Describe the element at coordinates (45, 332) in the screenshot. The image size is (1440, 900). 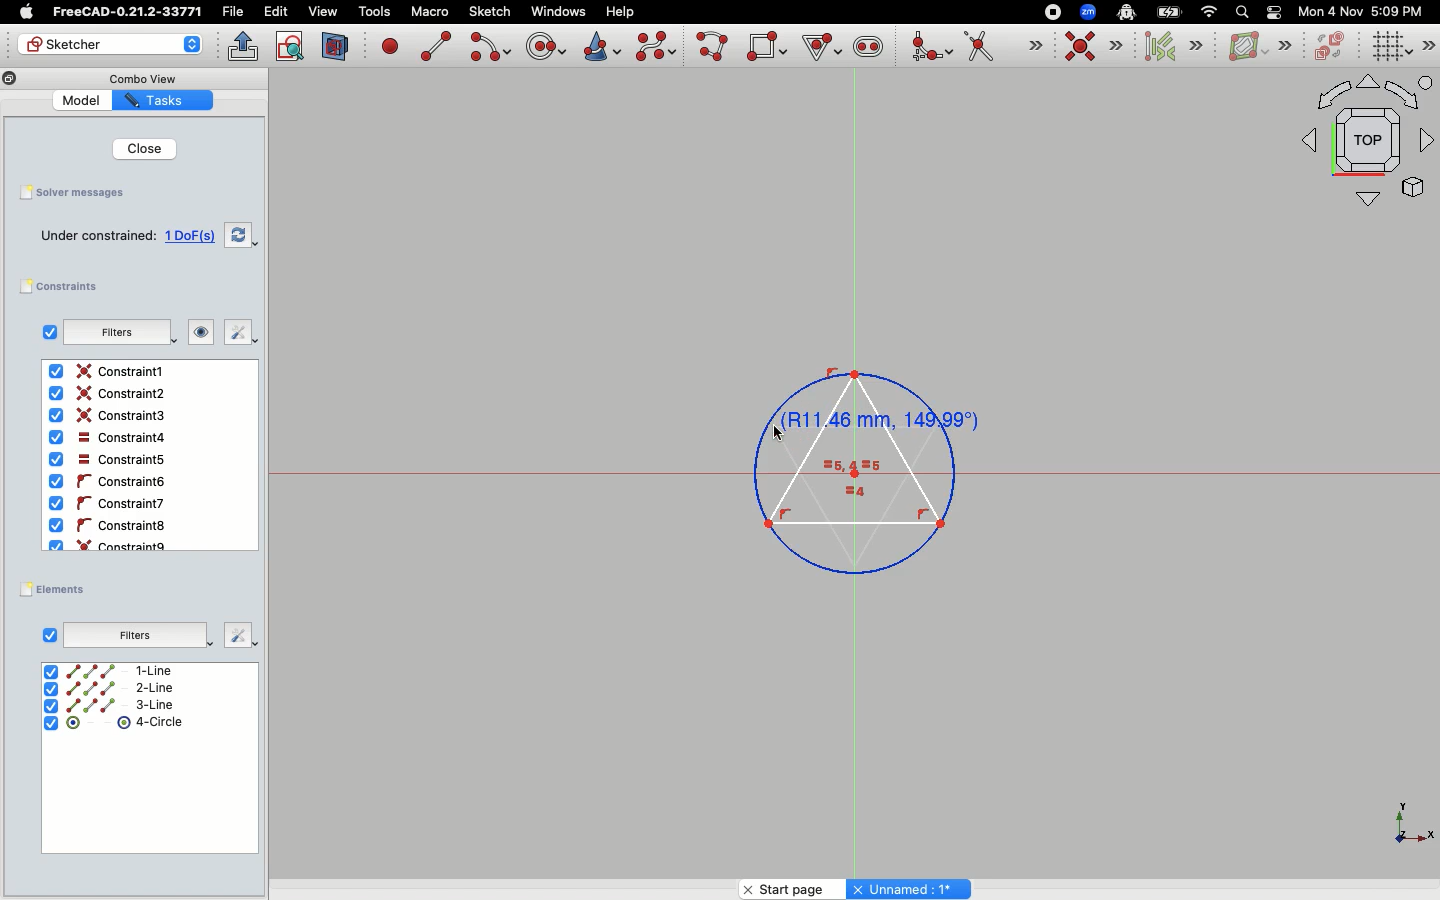
I see `Checkbox` at that location.